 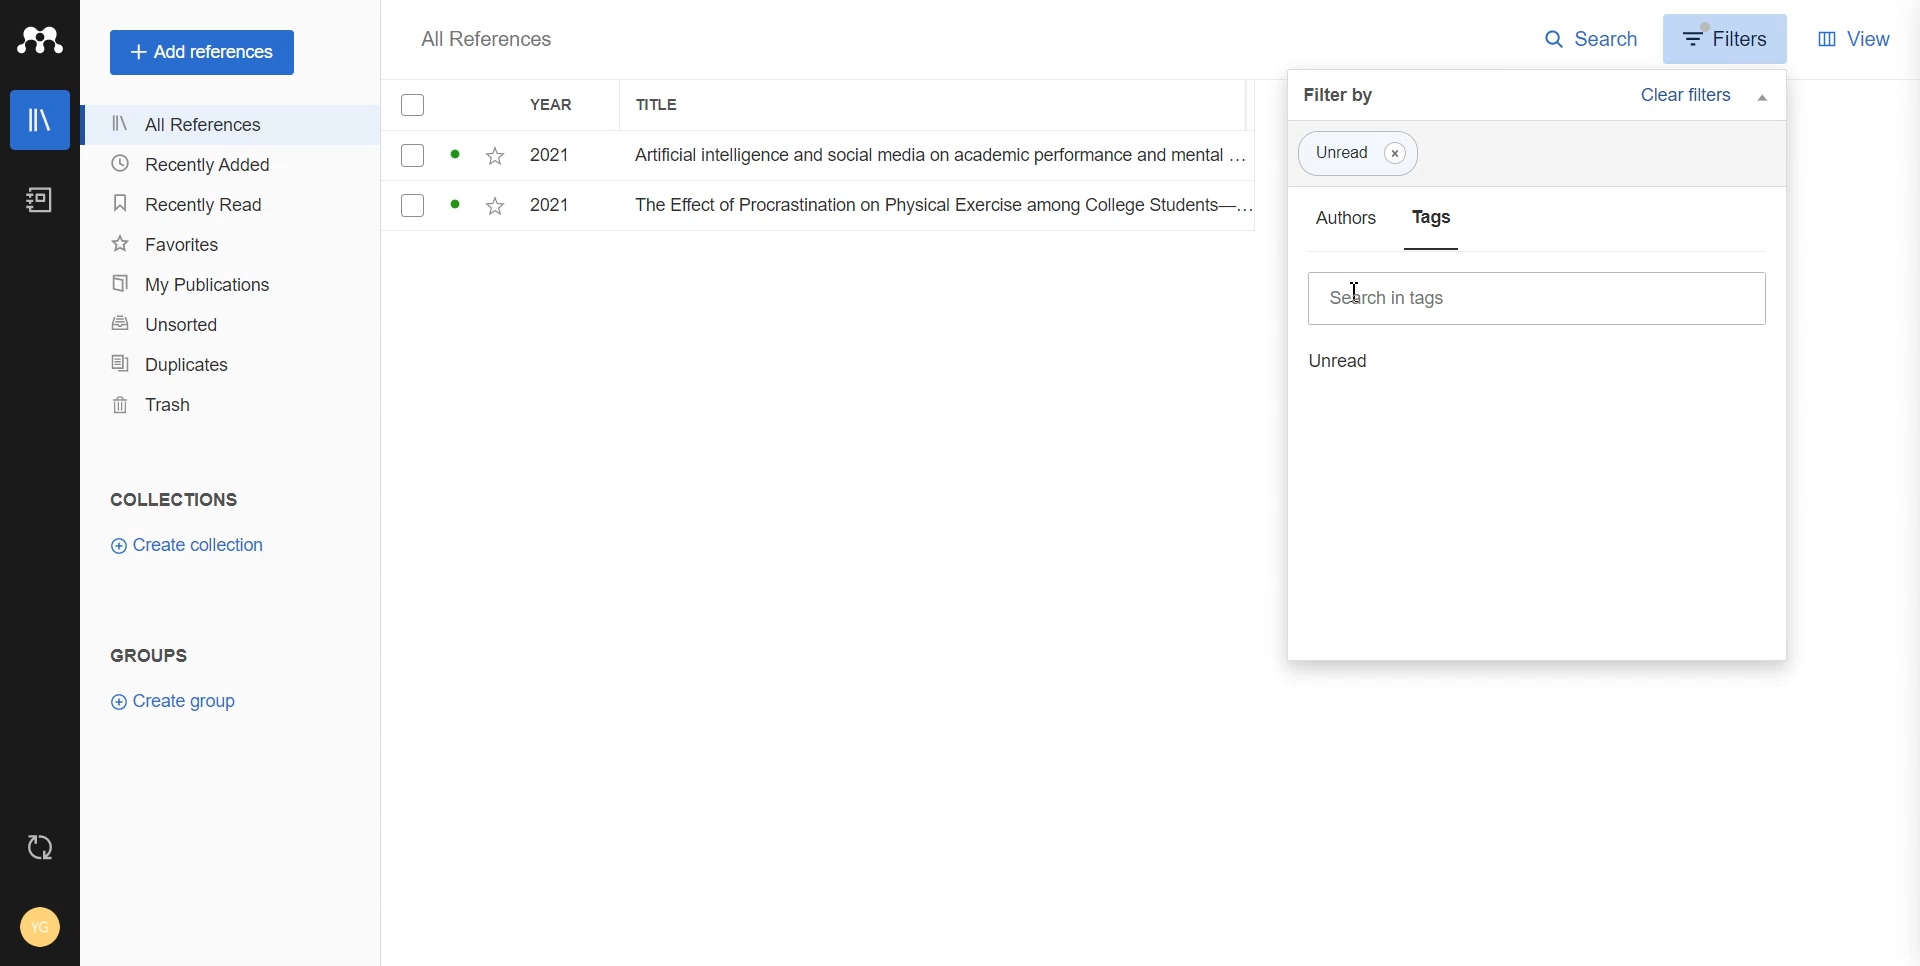 I want to click on Logo, so click(x=40, y=41).